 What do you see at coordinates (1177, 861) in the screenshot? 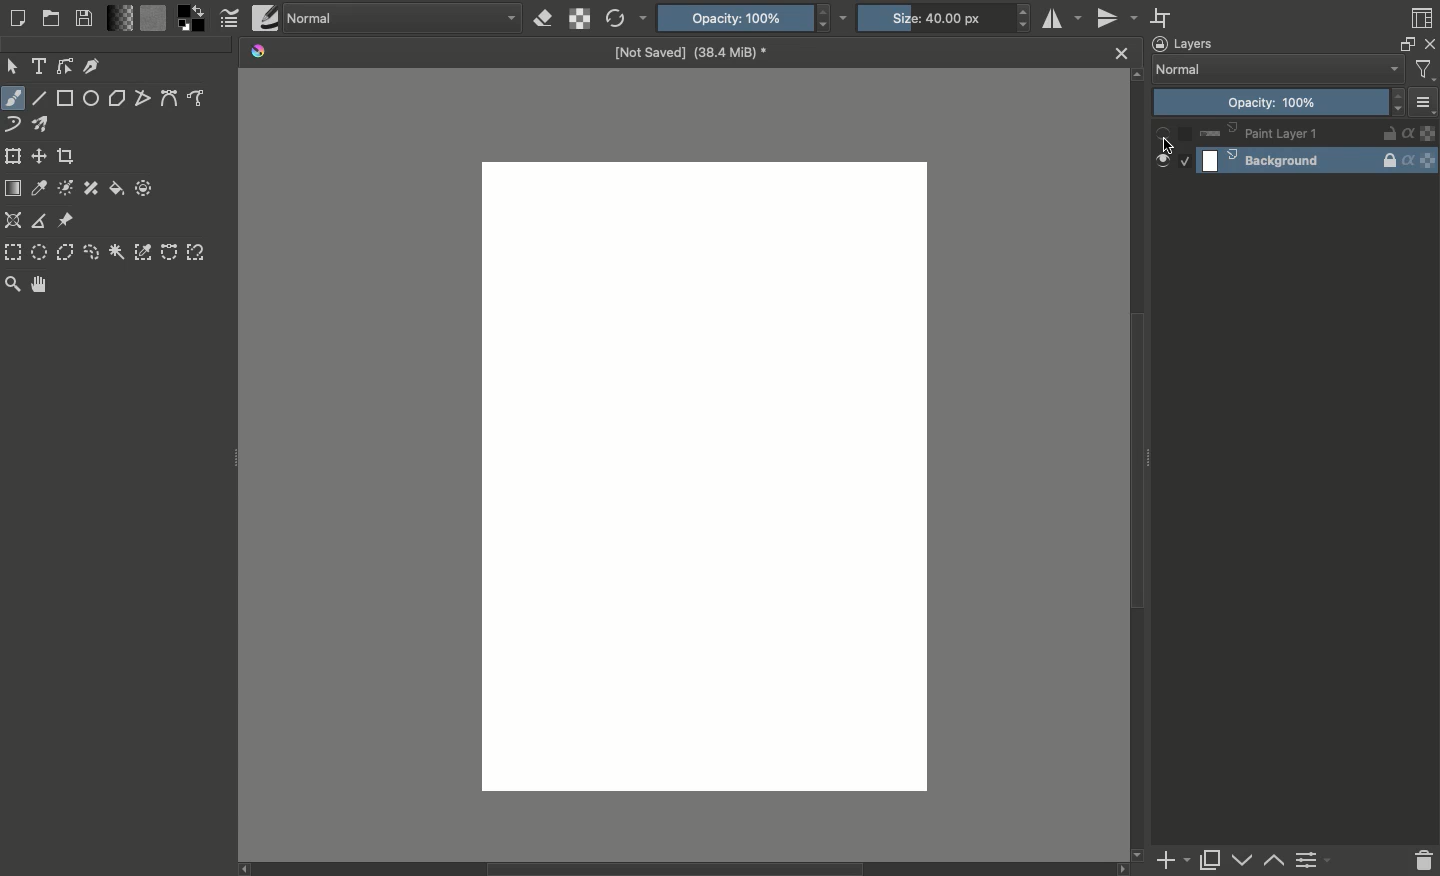
I see `Add layer` at bounding box center [1177, 861].